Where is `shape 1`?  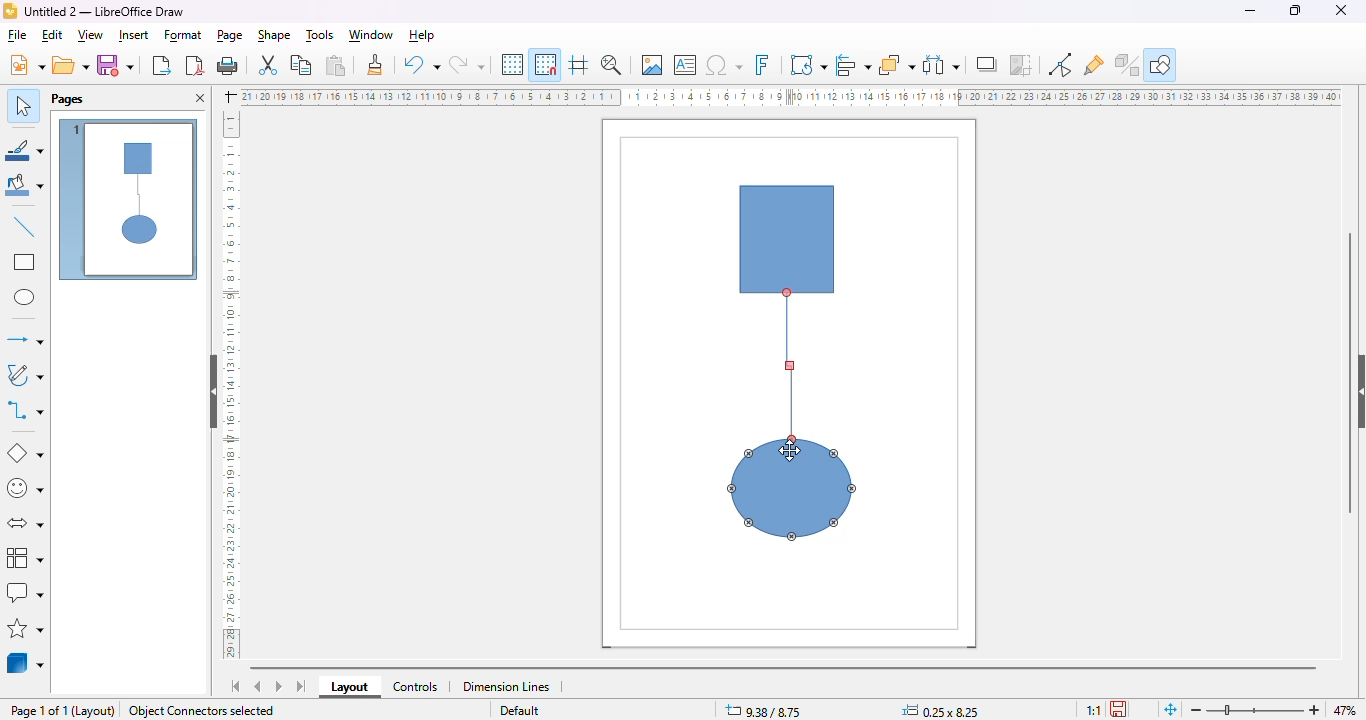 shape 1 is located at coordinates (789, 239).